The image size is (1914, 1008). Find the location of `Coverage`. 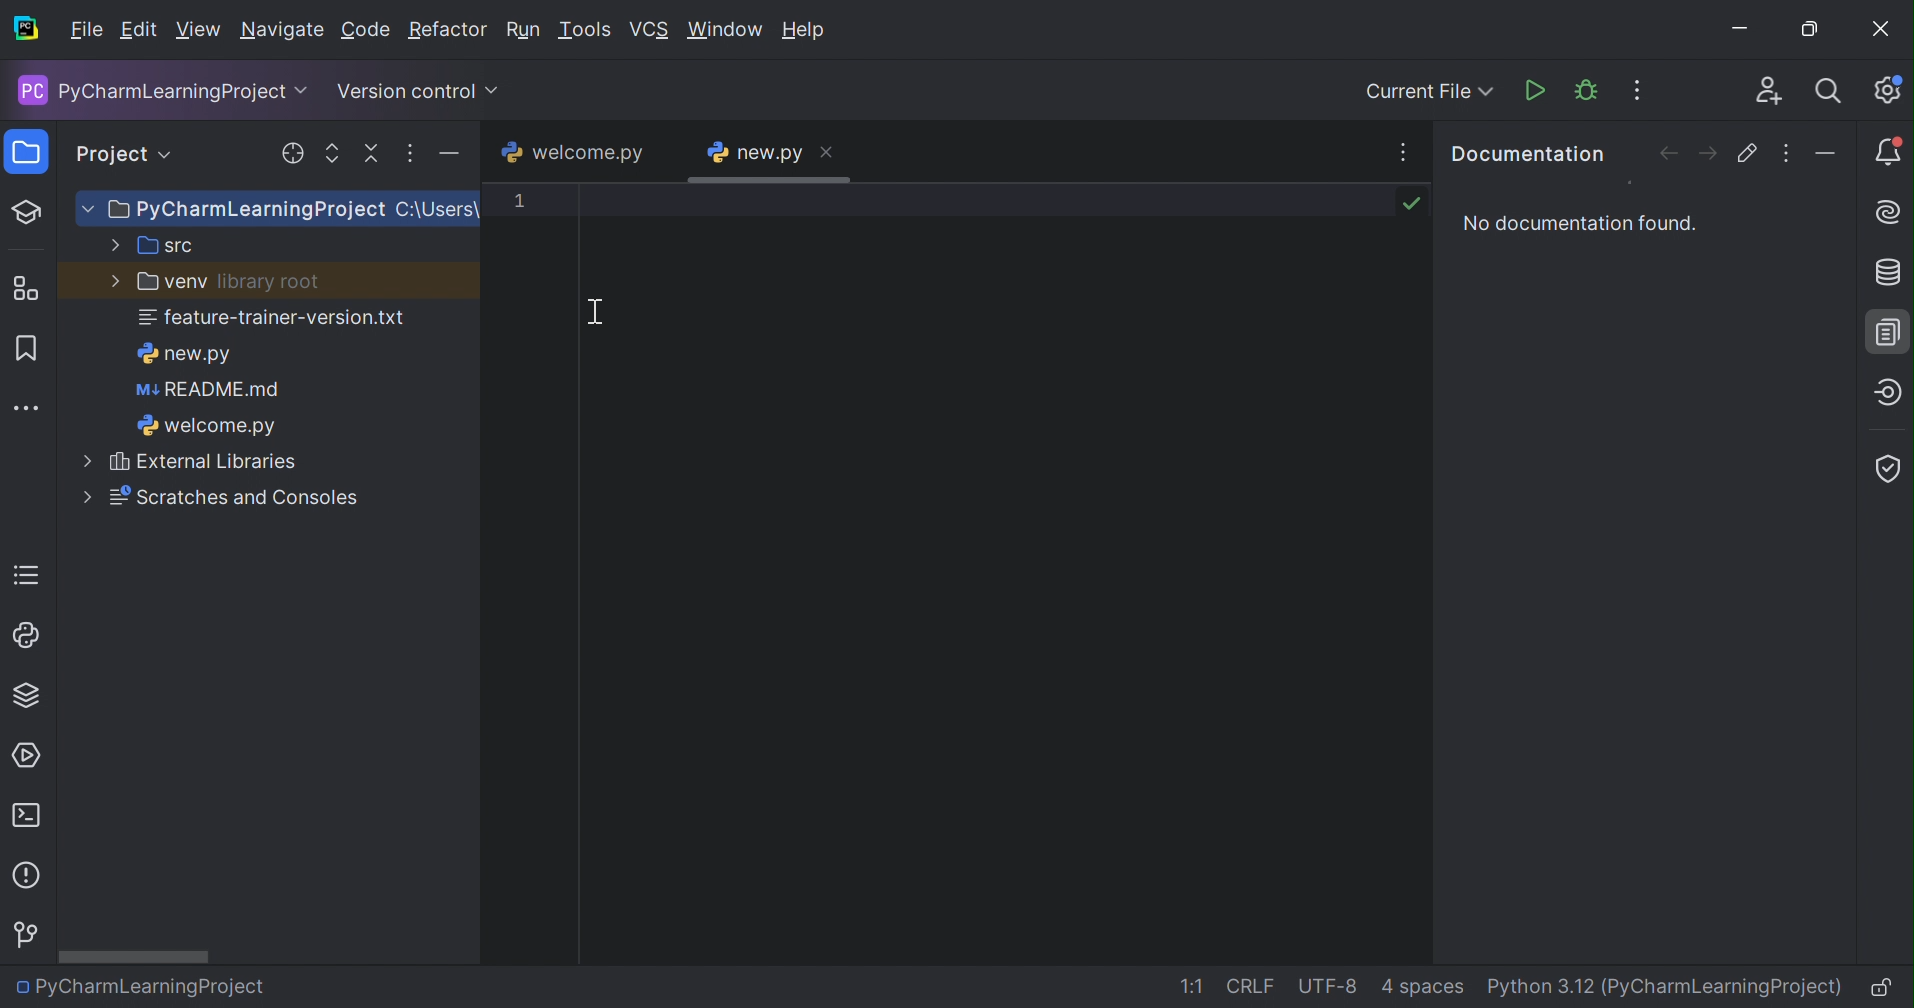

Coverage is located at coordinates (1888, 469).